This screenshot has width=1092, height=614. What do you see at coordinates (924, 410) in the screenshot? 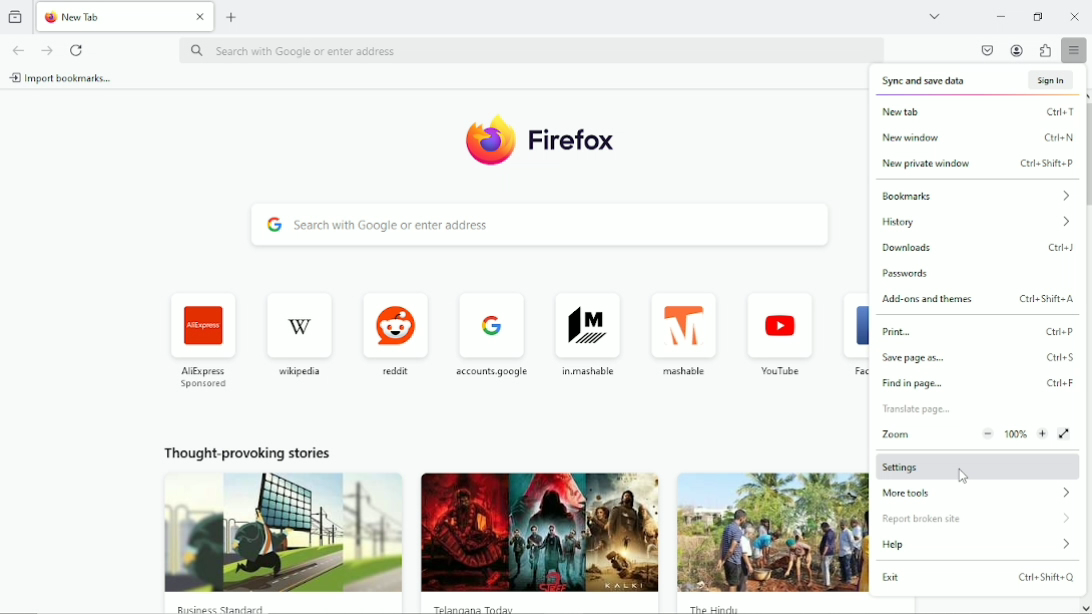
I see `Translate page` at bounding box center [924, 410].